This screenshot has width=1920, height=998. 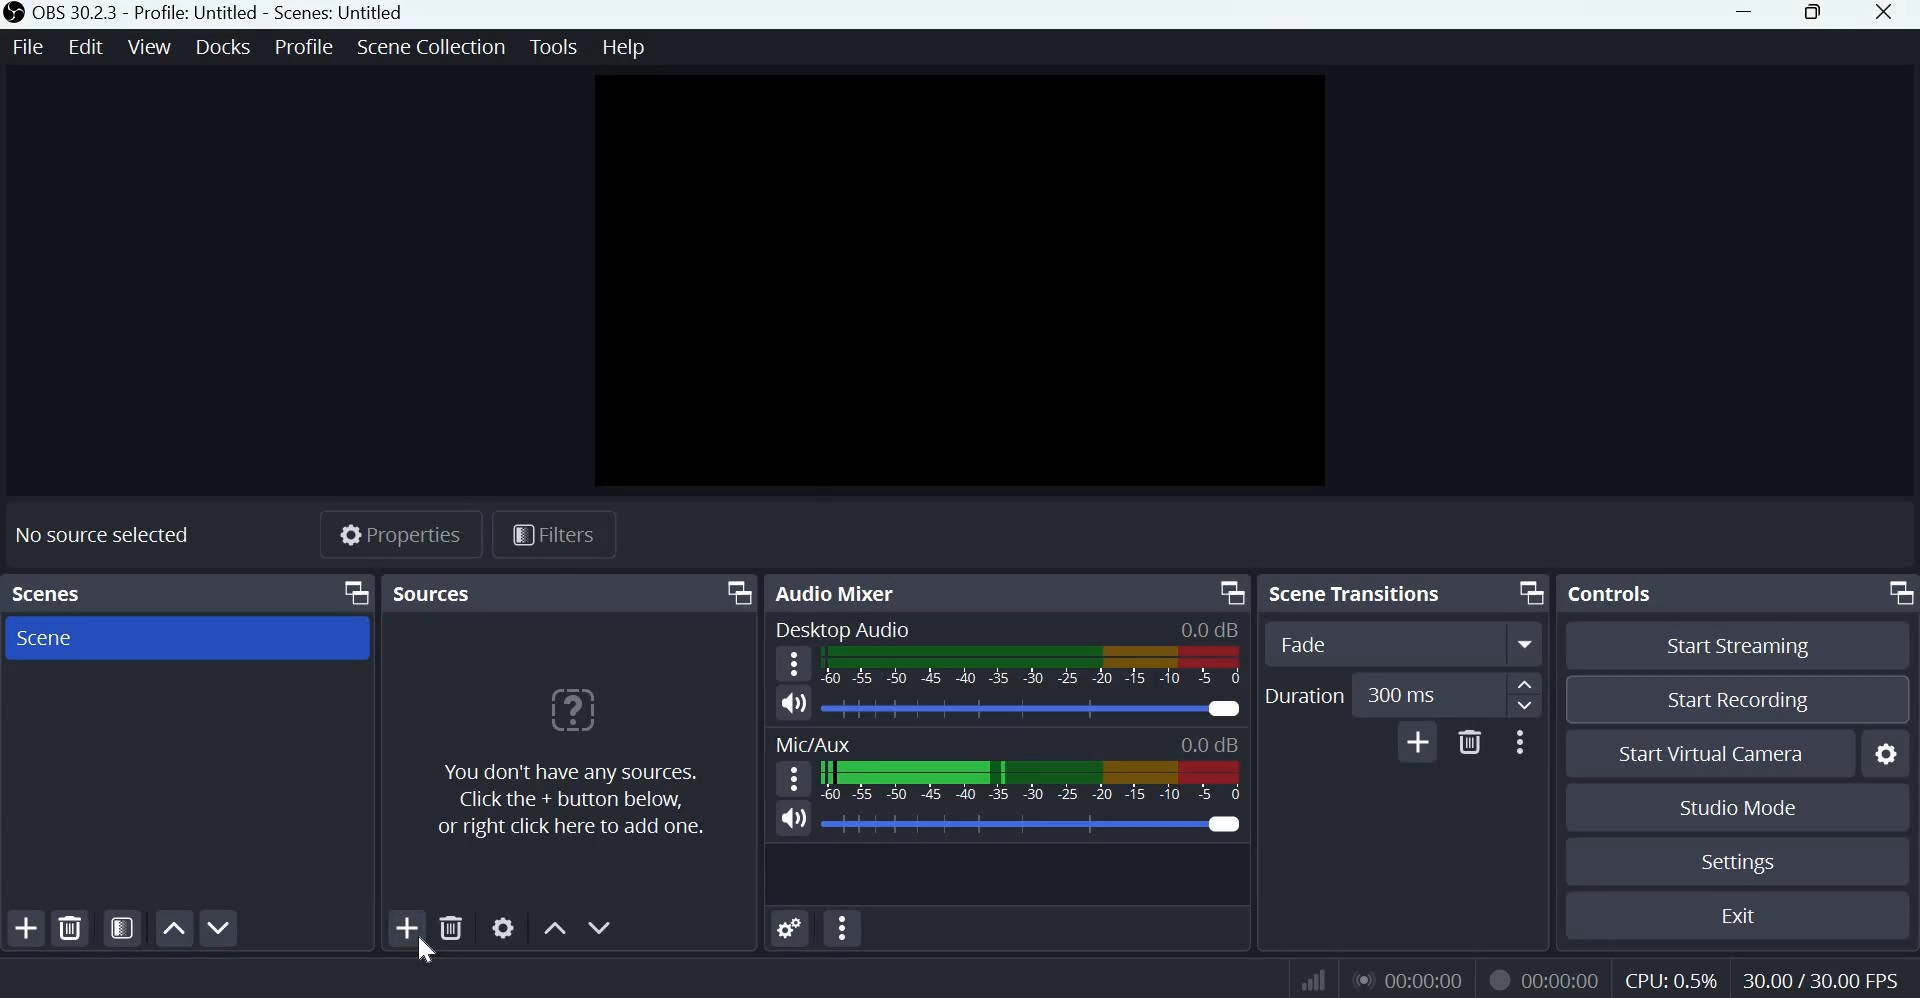 I want to click on Microphone, so click(x=794, y=819).